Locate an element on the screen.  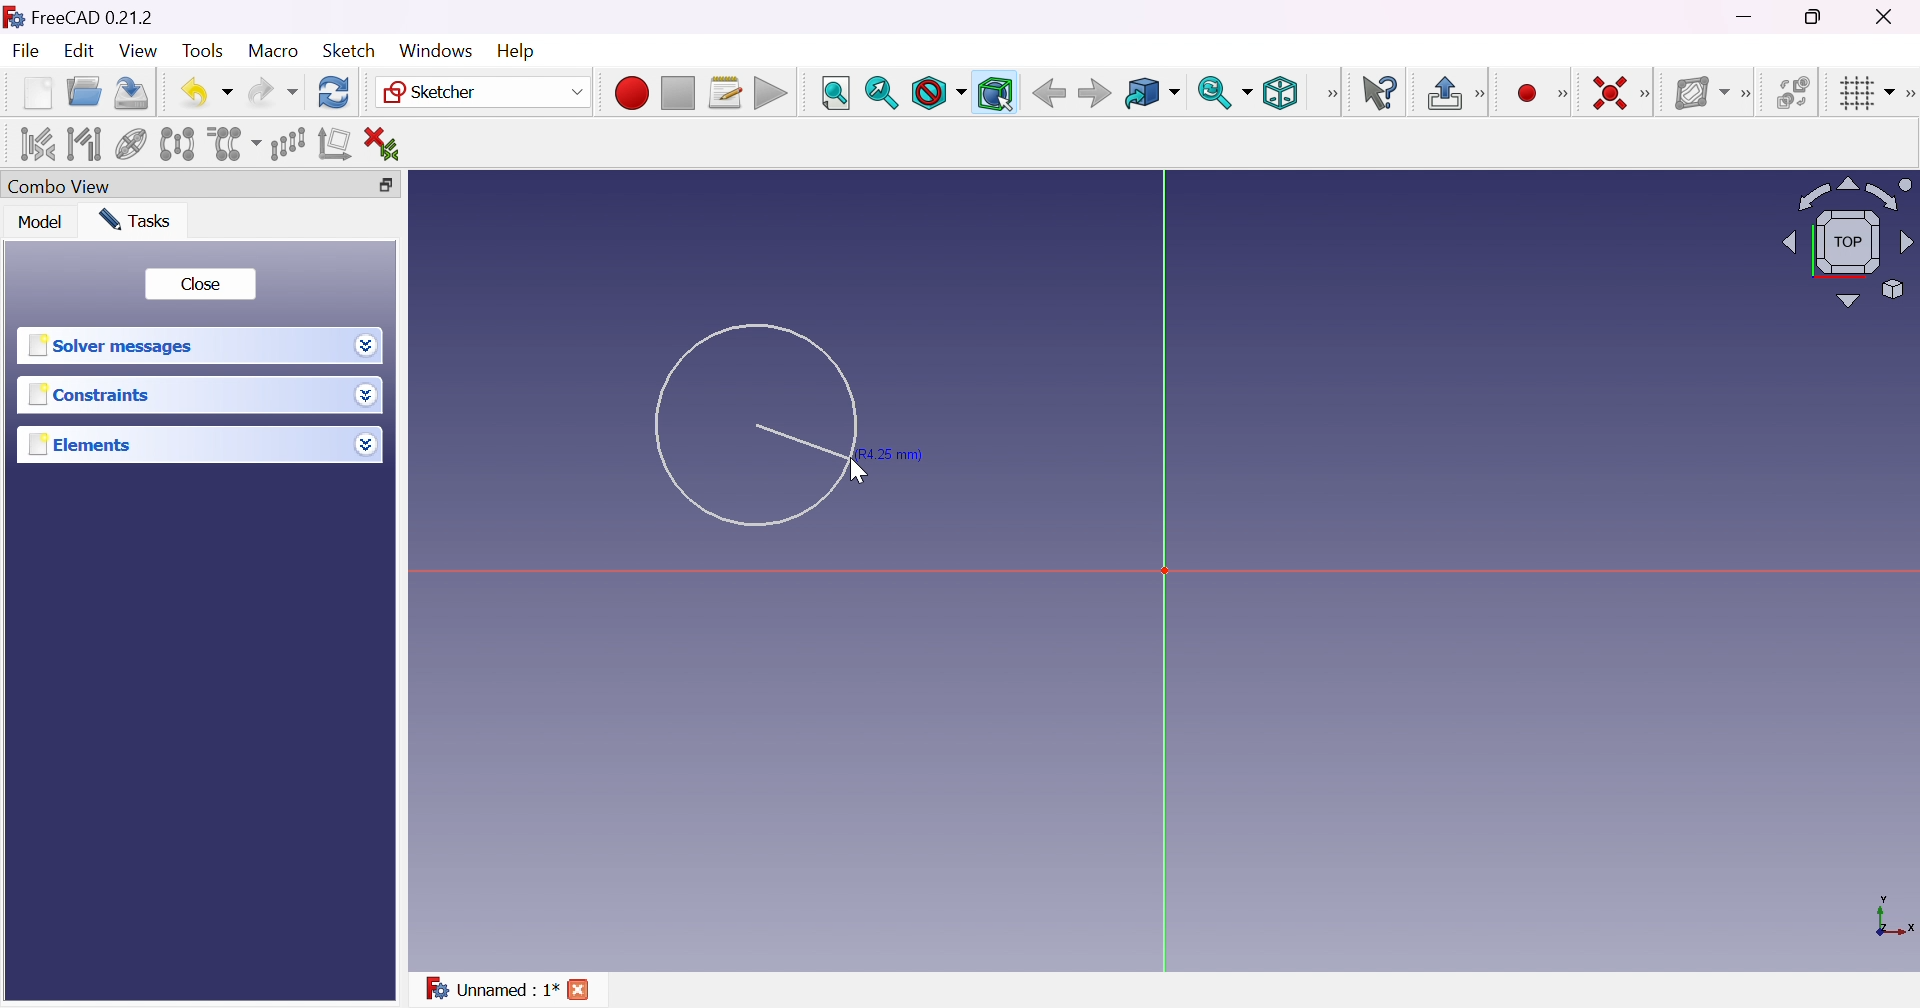
Restore down is located at coordinates (1815, 19).